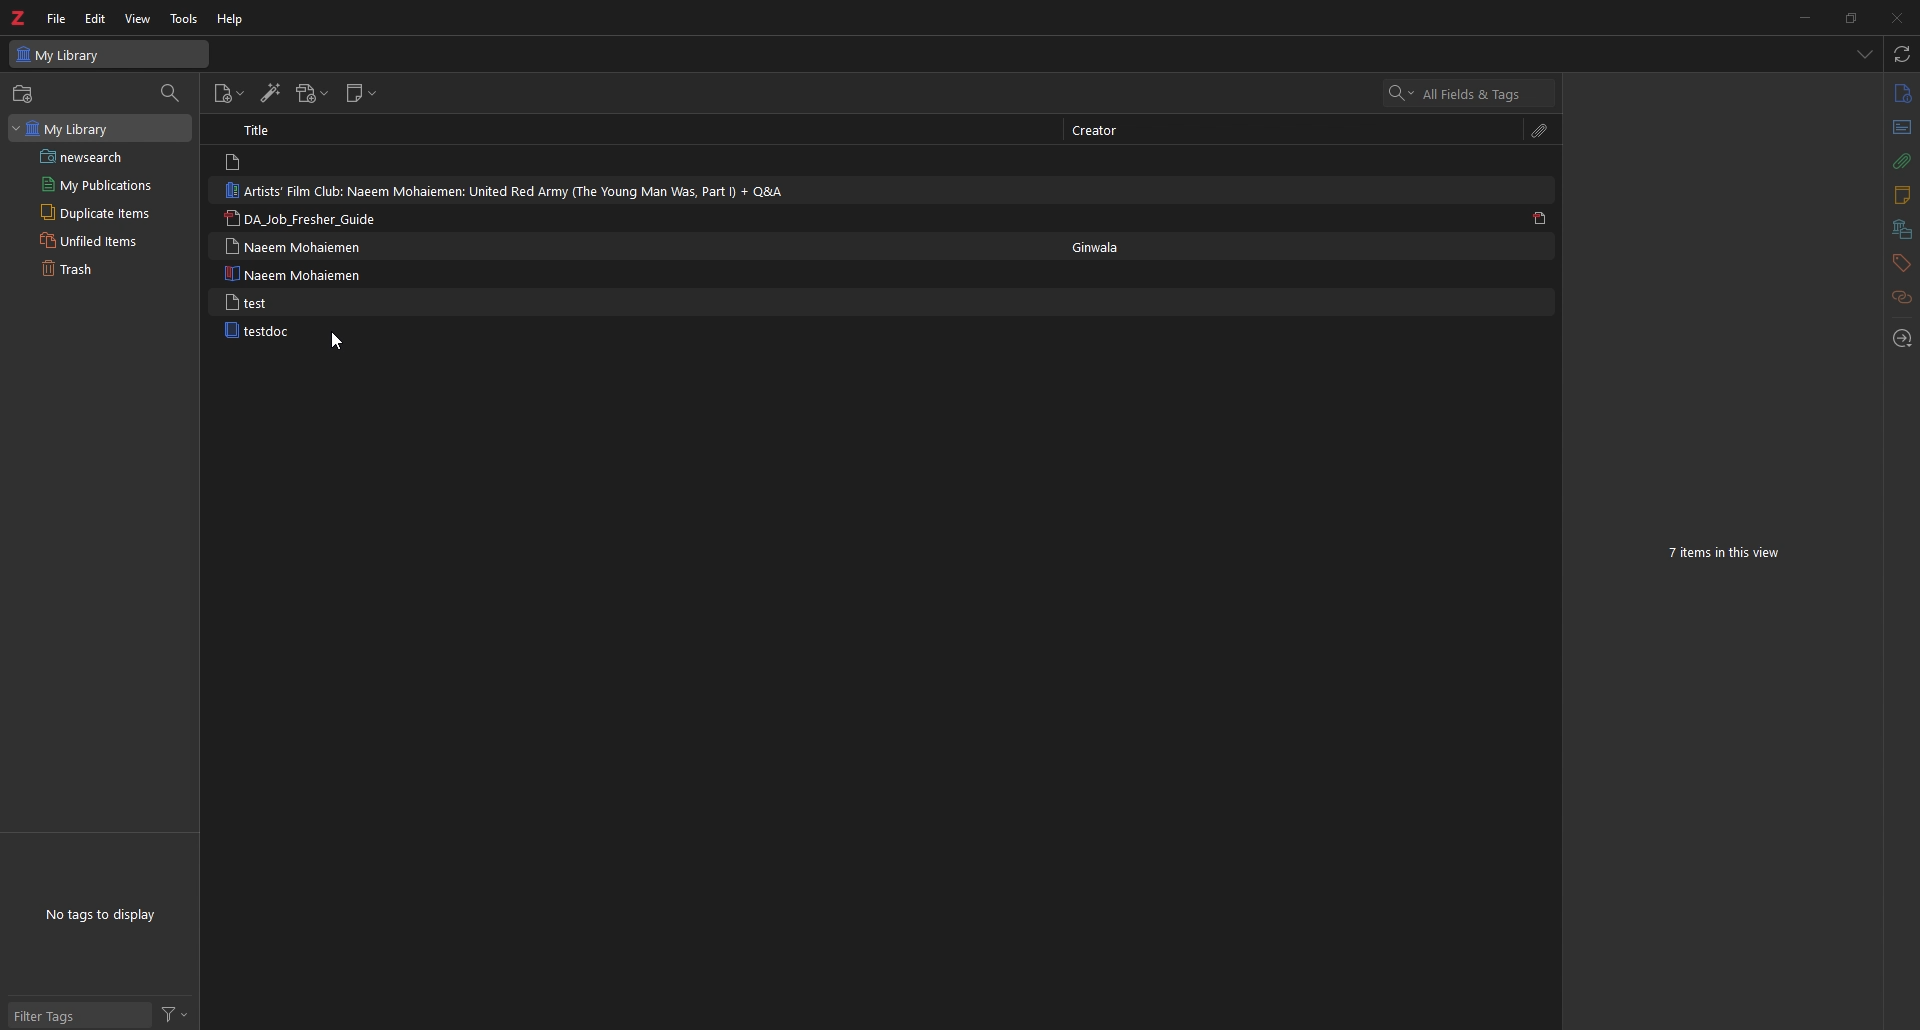  I want to click on No tags to display, so click(106, 913).